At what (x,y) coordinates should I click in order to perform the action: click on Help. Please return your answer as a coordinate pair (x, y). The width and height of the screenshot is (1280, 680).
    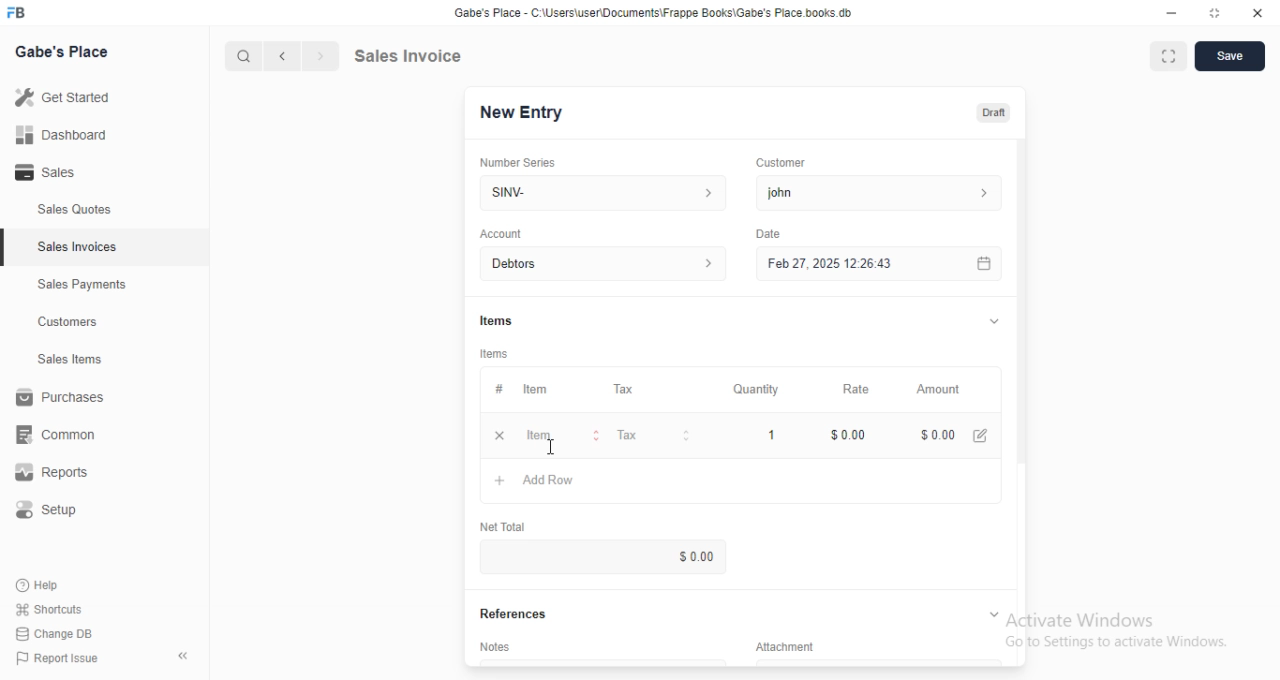
    Looking at the image, I should click on (44, 585).